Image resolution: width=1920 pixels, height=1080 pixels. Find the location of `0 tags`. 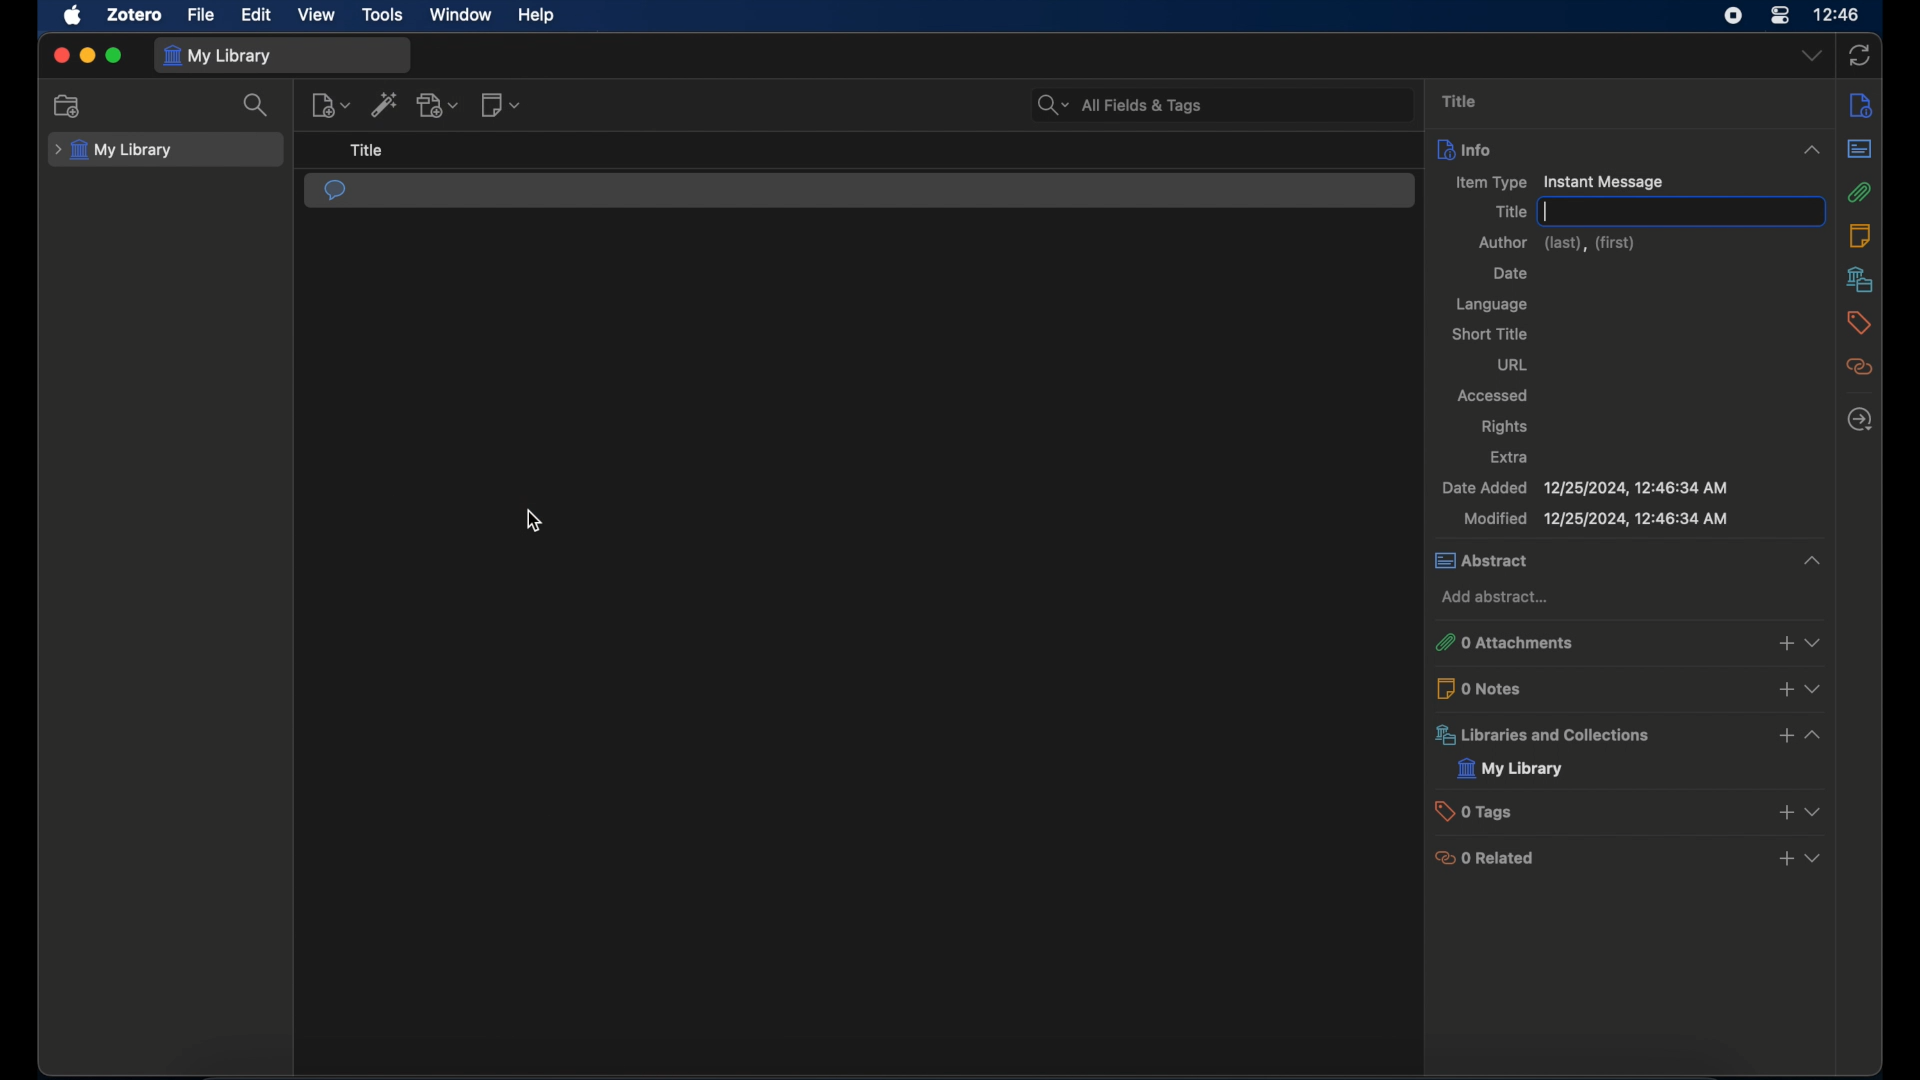

0 tags is located at coordinates (1625, 810).